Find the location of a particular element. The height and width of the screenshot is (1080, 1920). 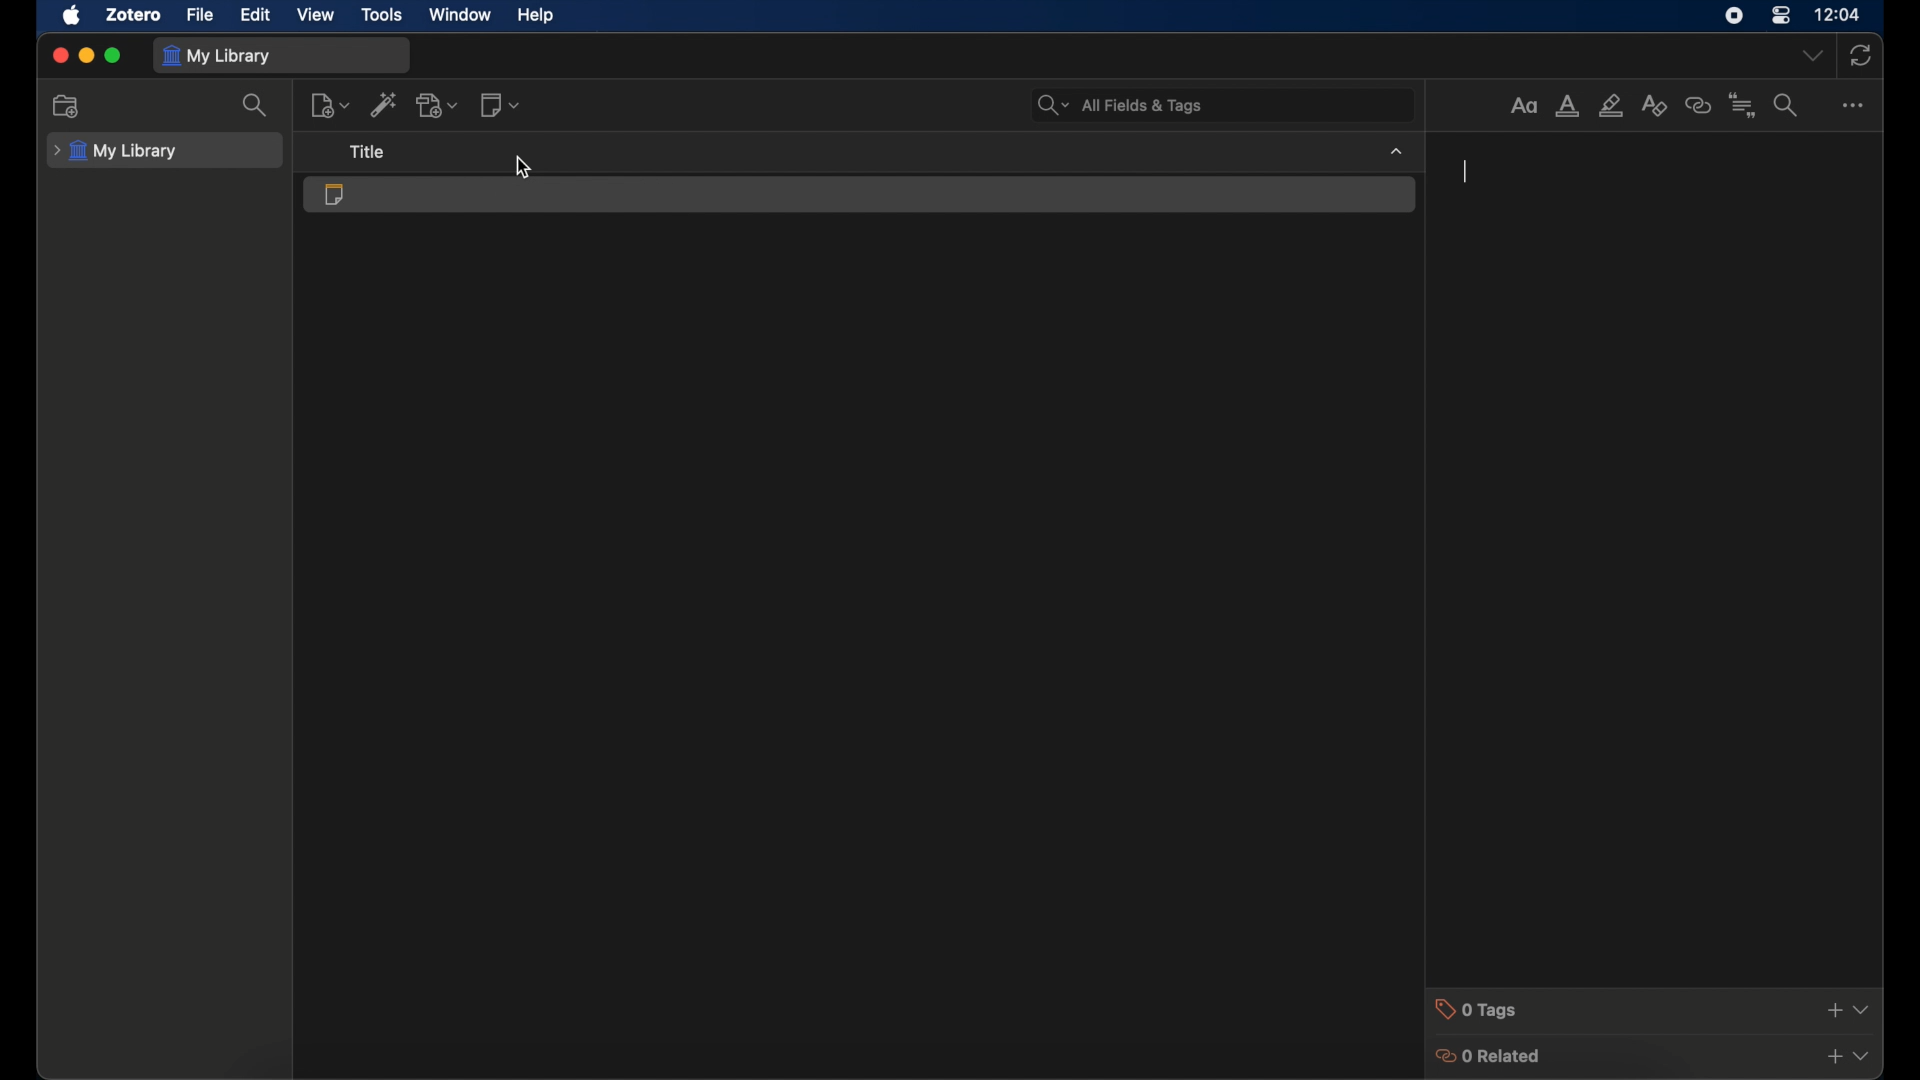

time is located at coordinates (1837, 15).